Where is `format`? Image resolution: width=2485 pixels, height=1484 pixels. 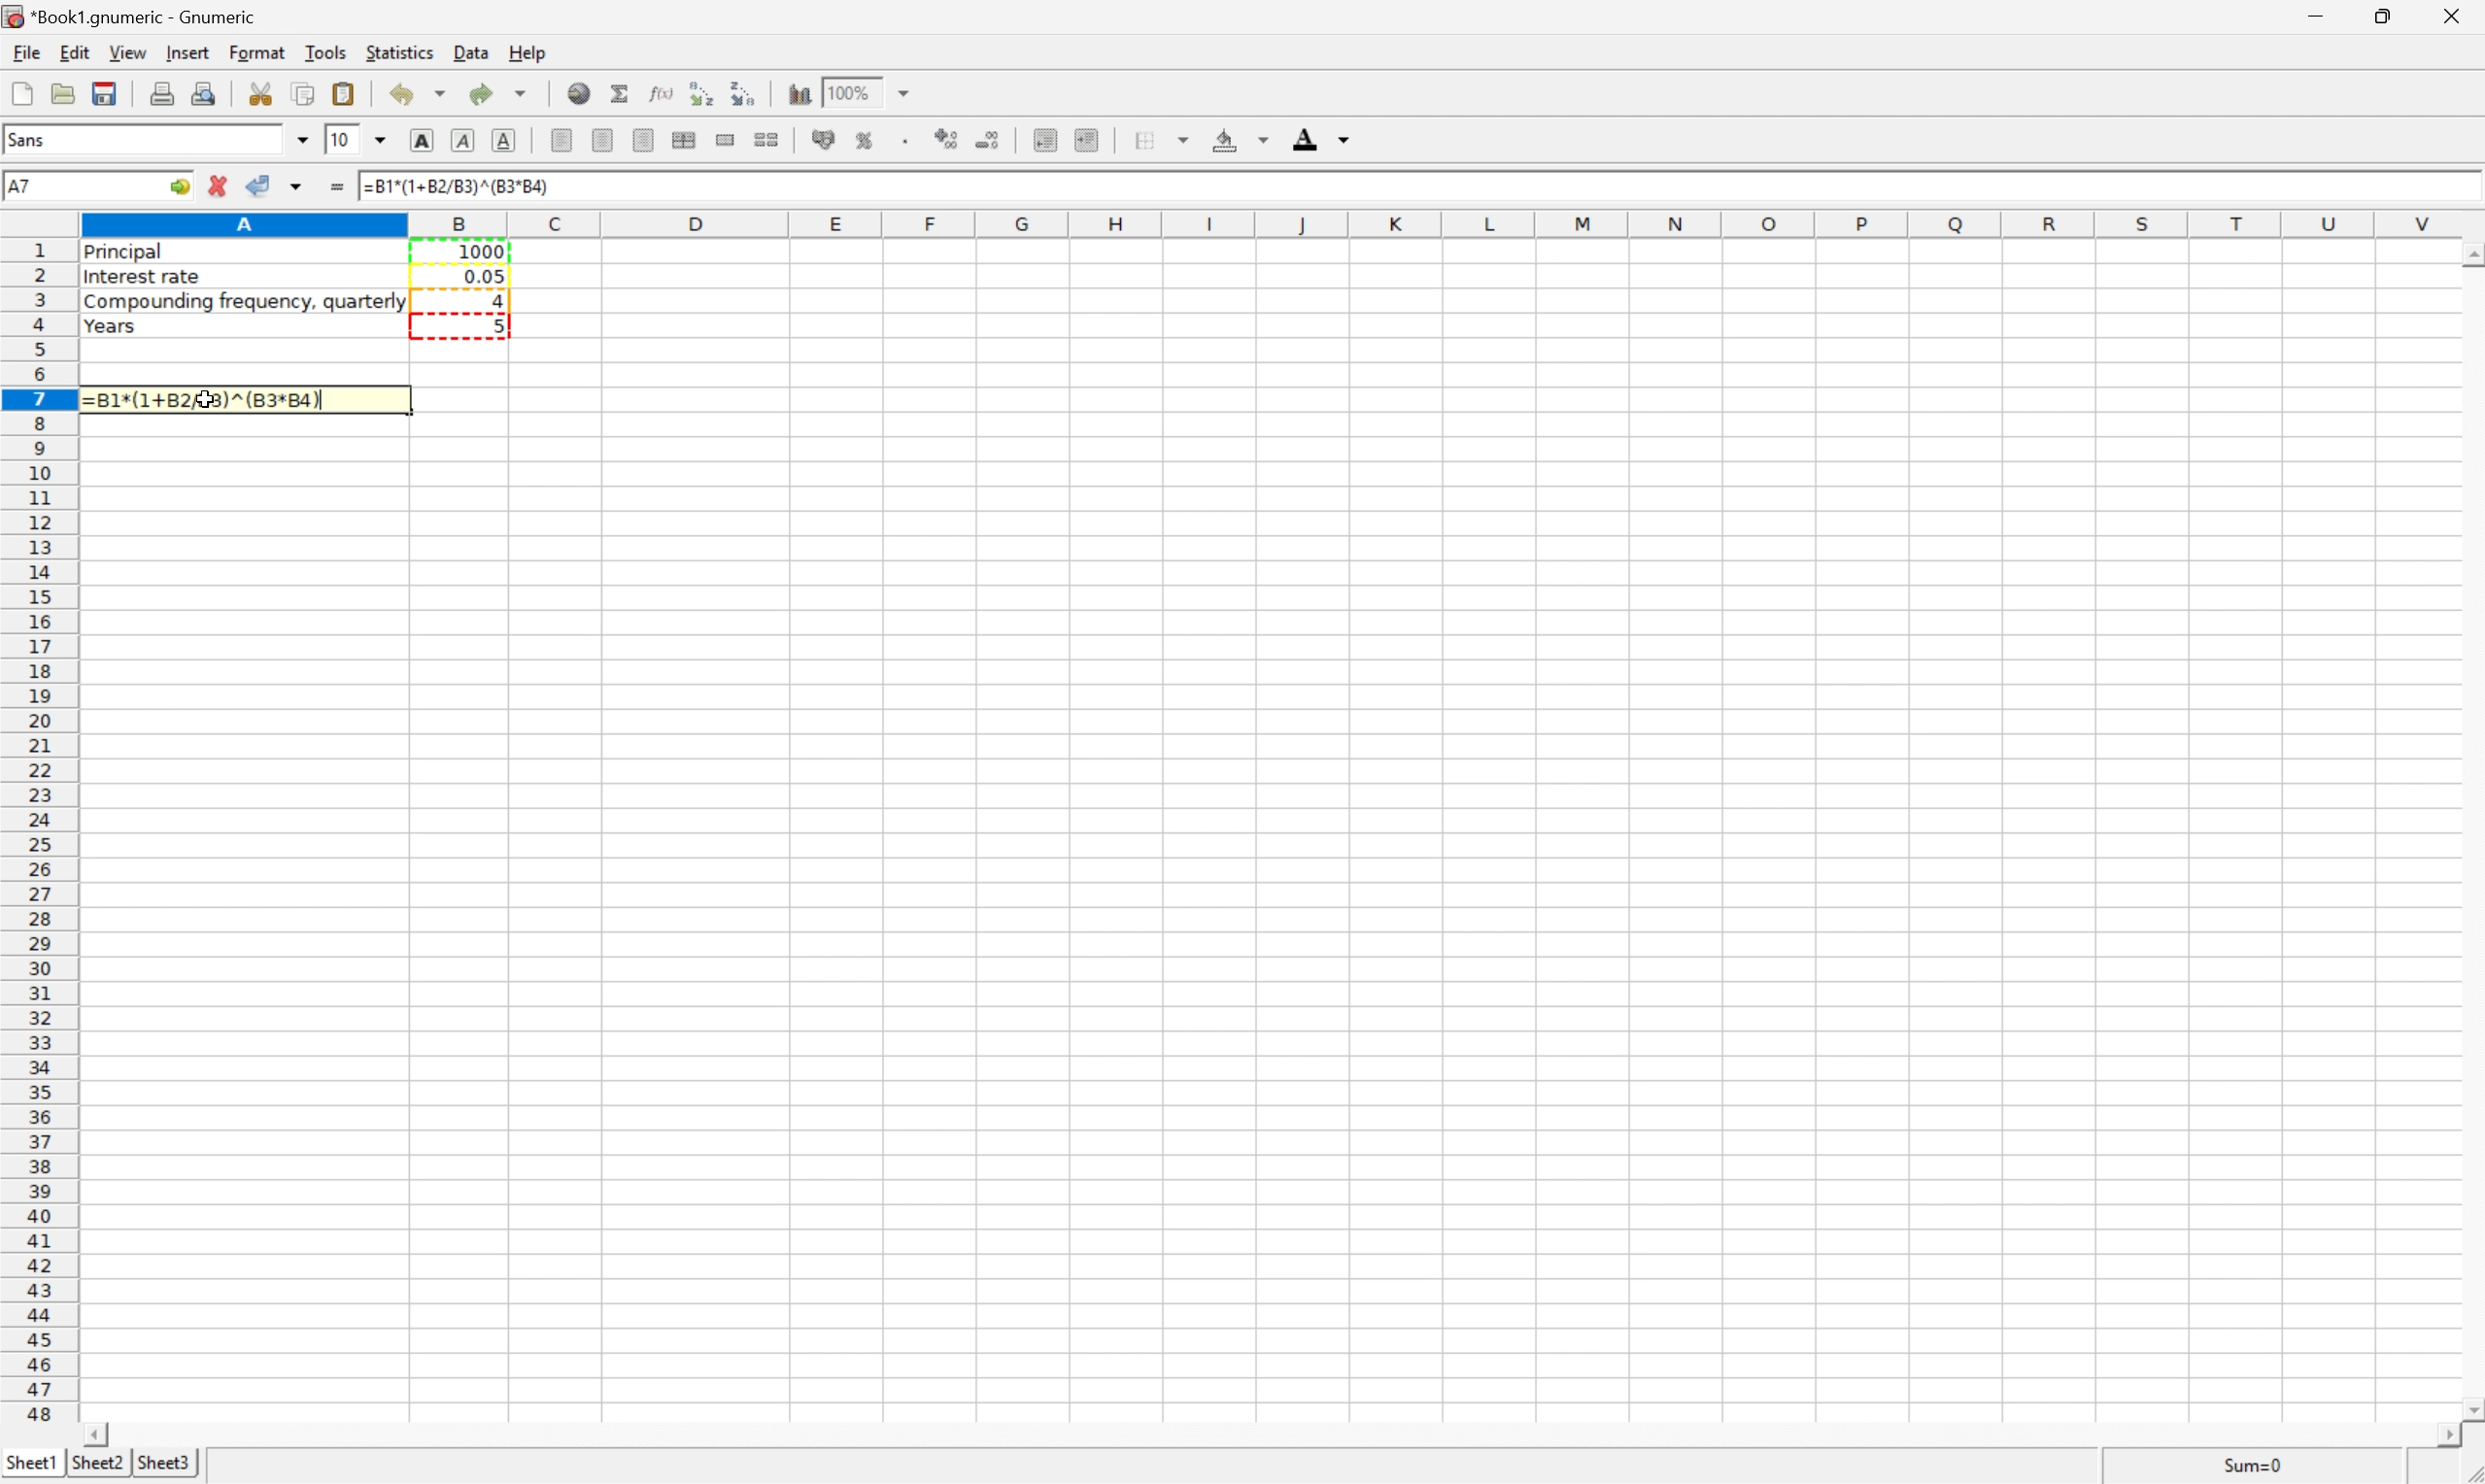 format is located at coordinates (254, 51).